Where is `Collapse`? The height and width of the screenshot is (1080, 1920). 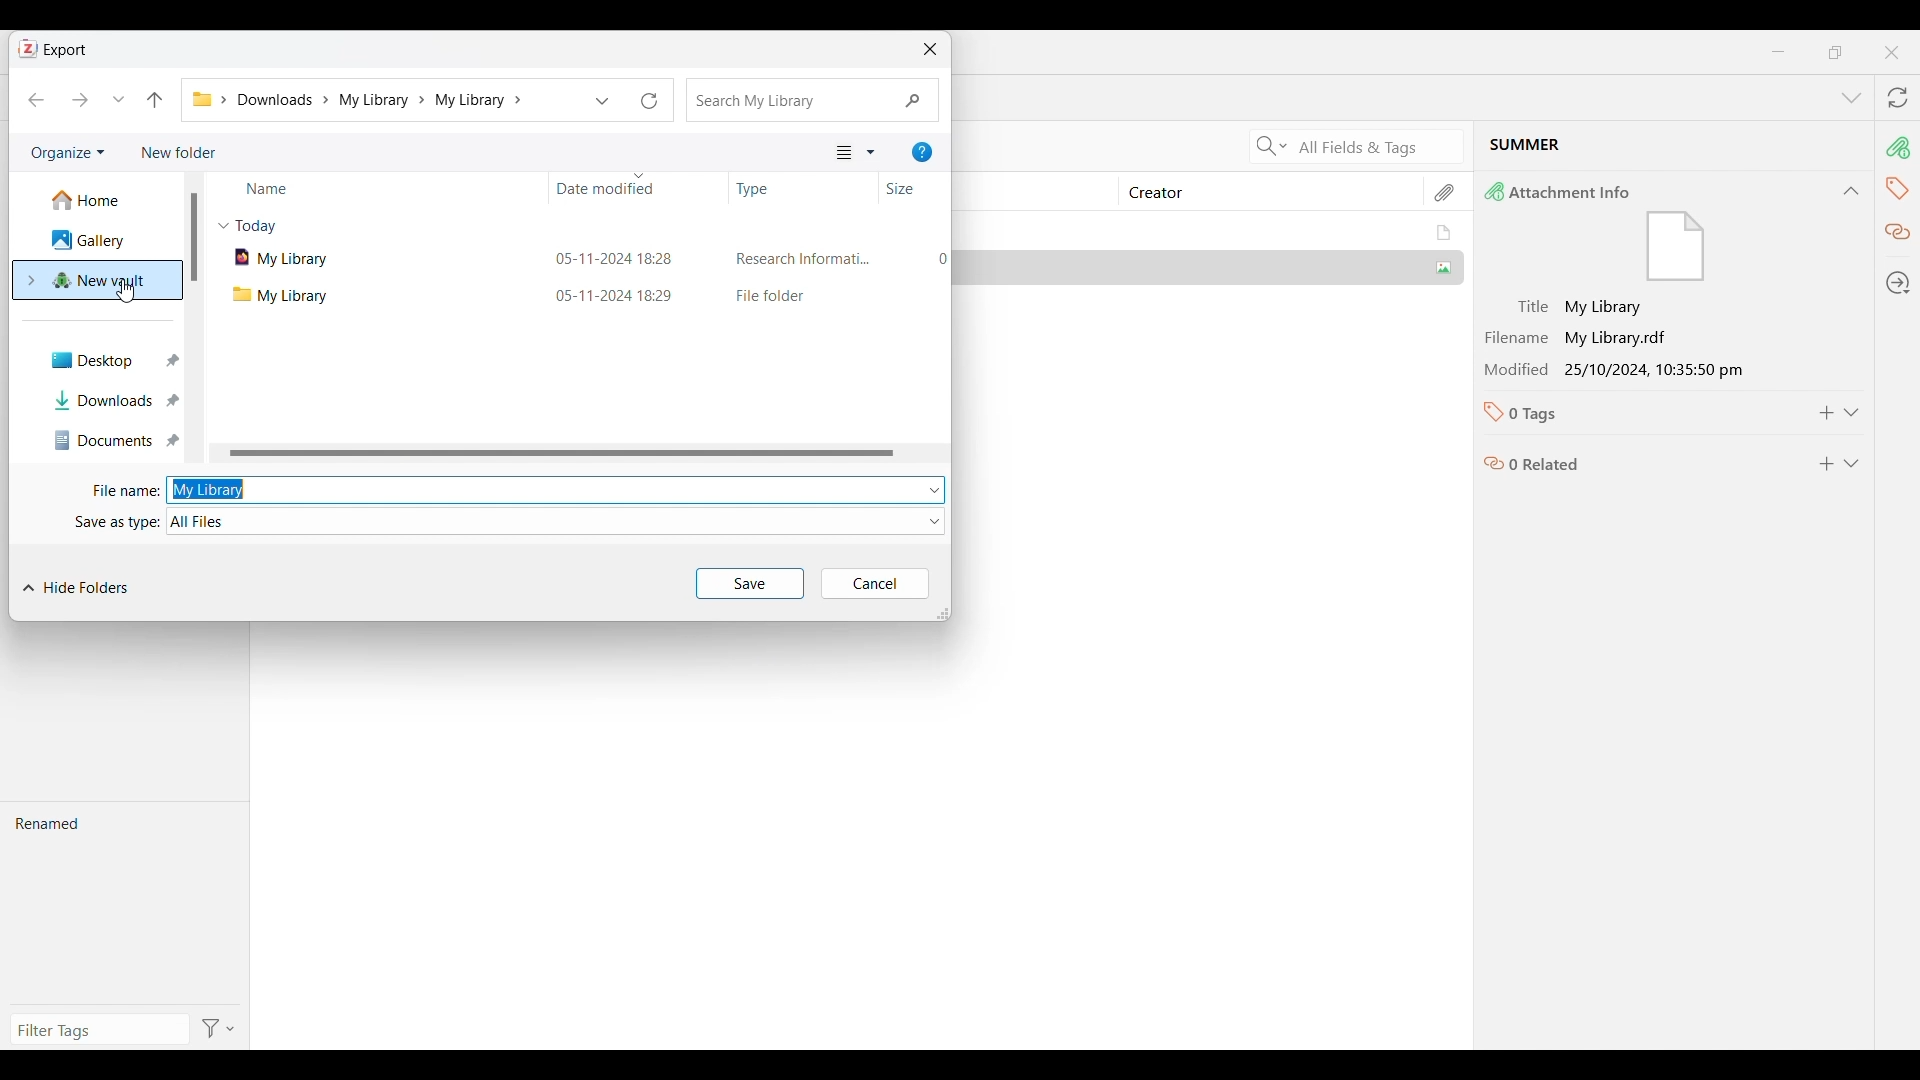 Collapse is located at coordinates (1851, 191).